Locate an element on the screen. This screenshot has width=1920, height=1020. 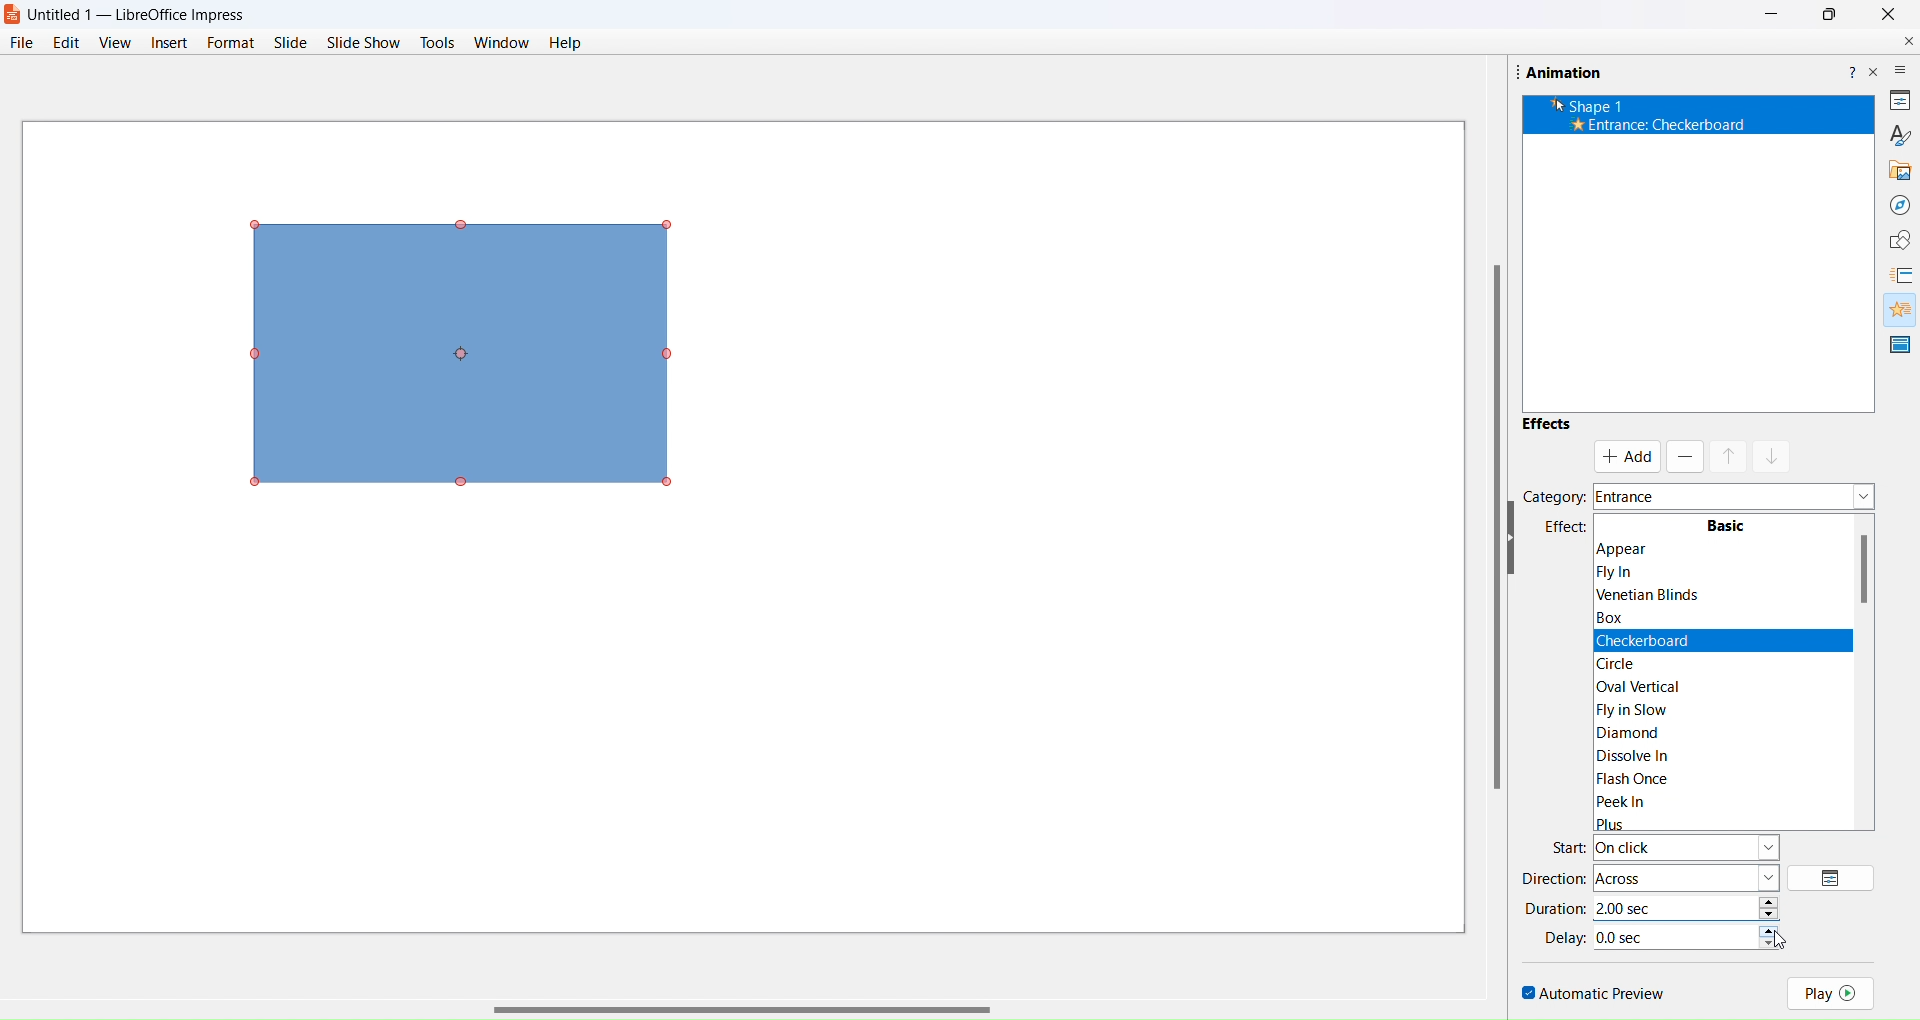
help is located at coordinates (565, 44).